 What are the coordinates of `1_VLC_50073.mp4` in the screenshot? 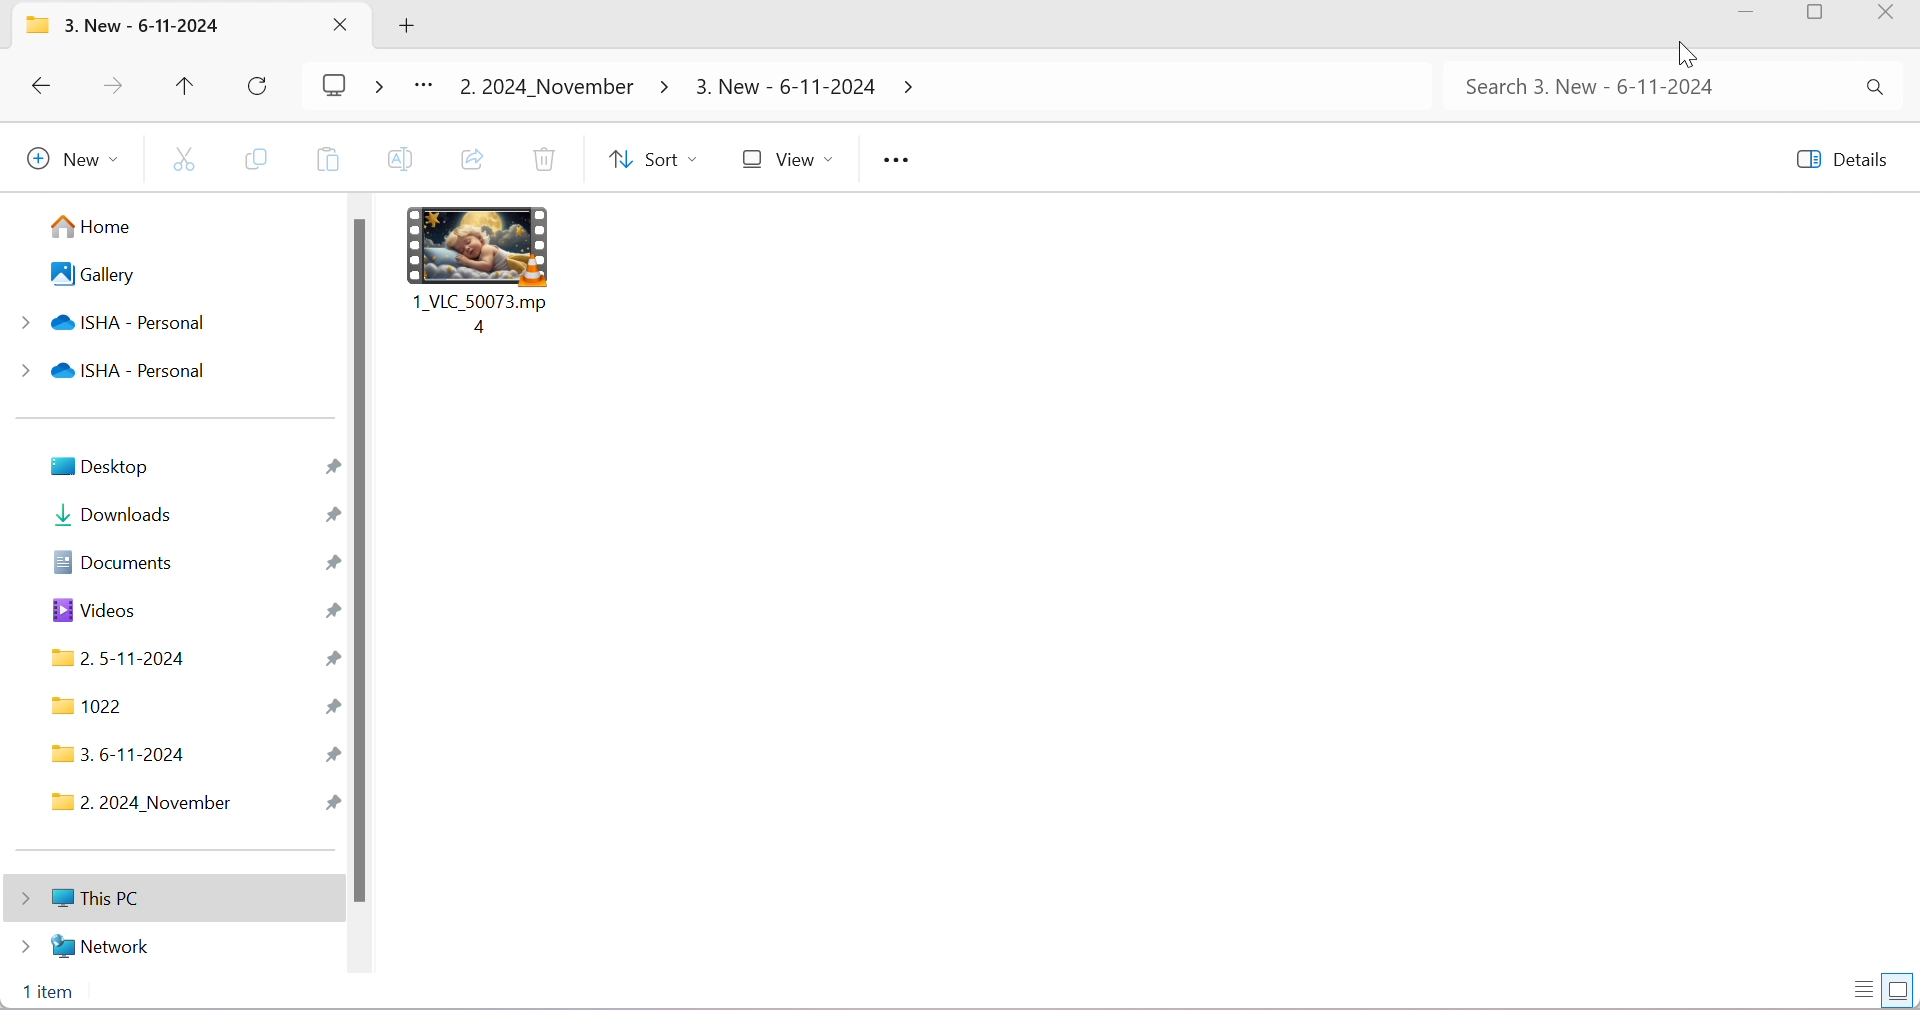 It's located at (487, 312).